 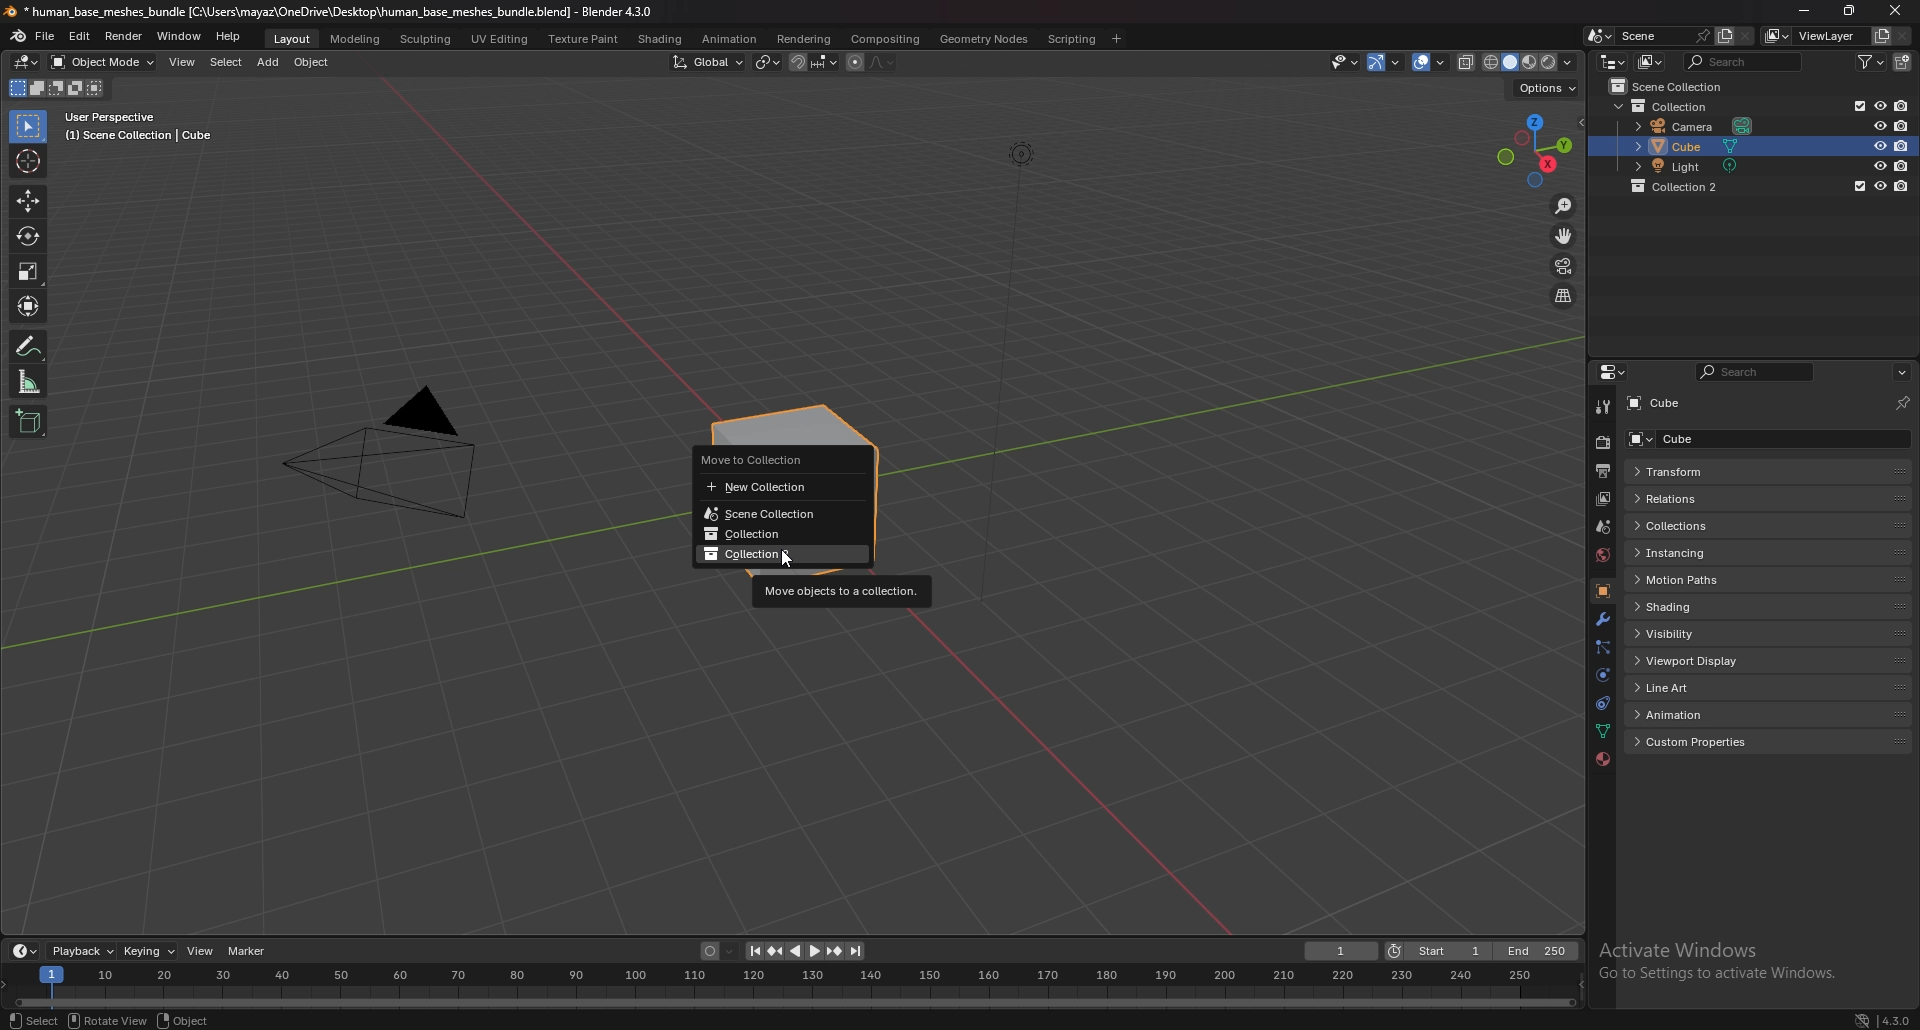 I want to click on view, so click(x=202, y=950).